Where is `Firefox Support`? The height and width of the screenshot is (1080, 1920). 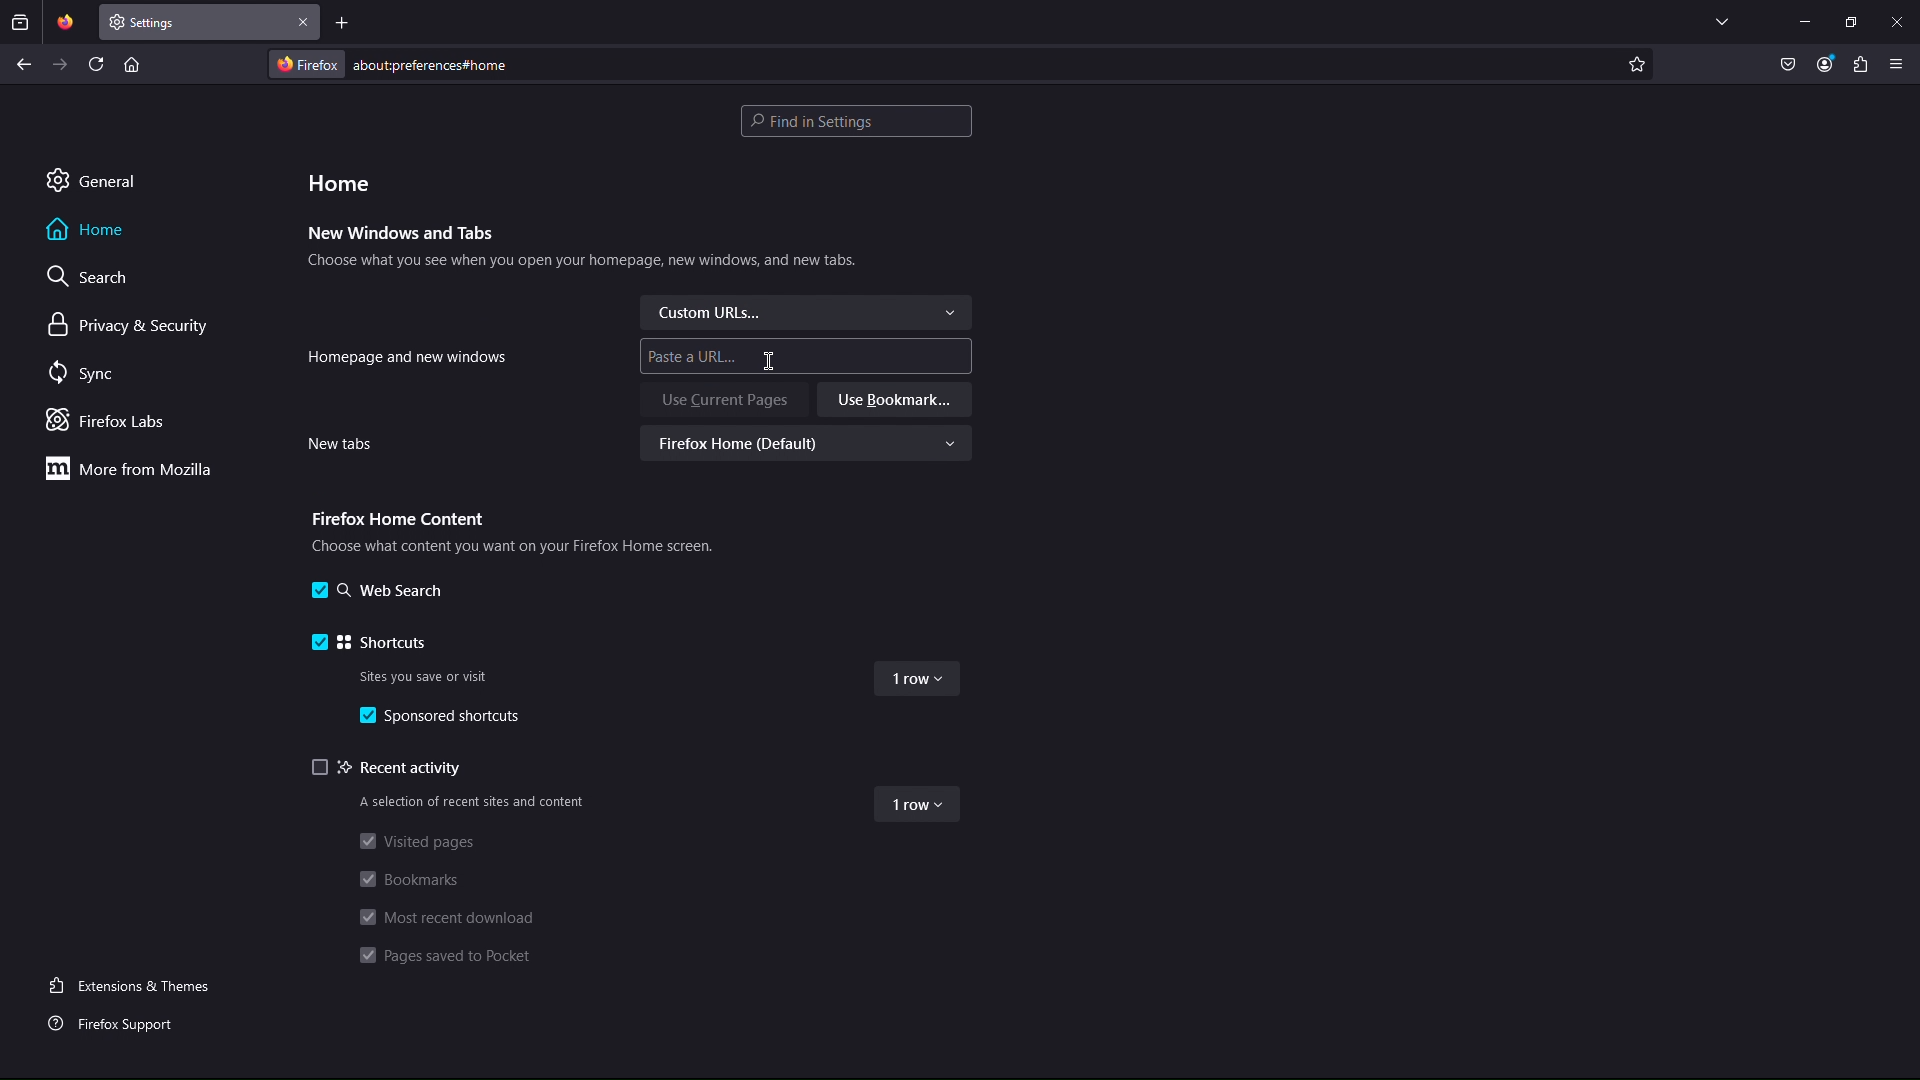 Firefox Support is located at coordinates (117, 1021).